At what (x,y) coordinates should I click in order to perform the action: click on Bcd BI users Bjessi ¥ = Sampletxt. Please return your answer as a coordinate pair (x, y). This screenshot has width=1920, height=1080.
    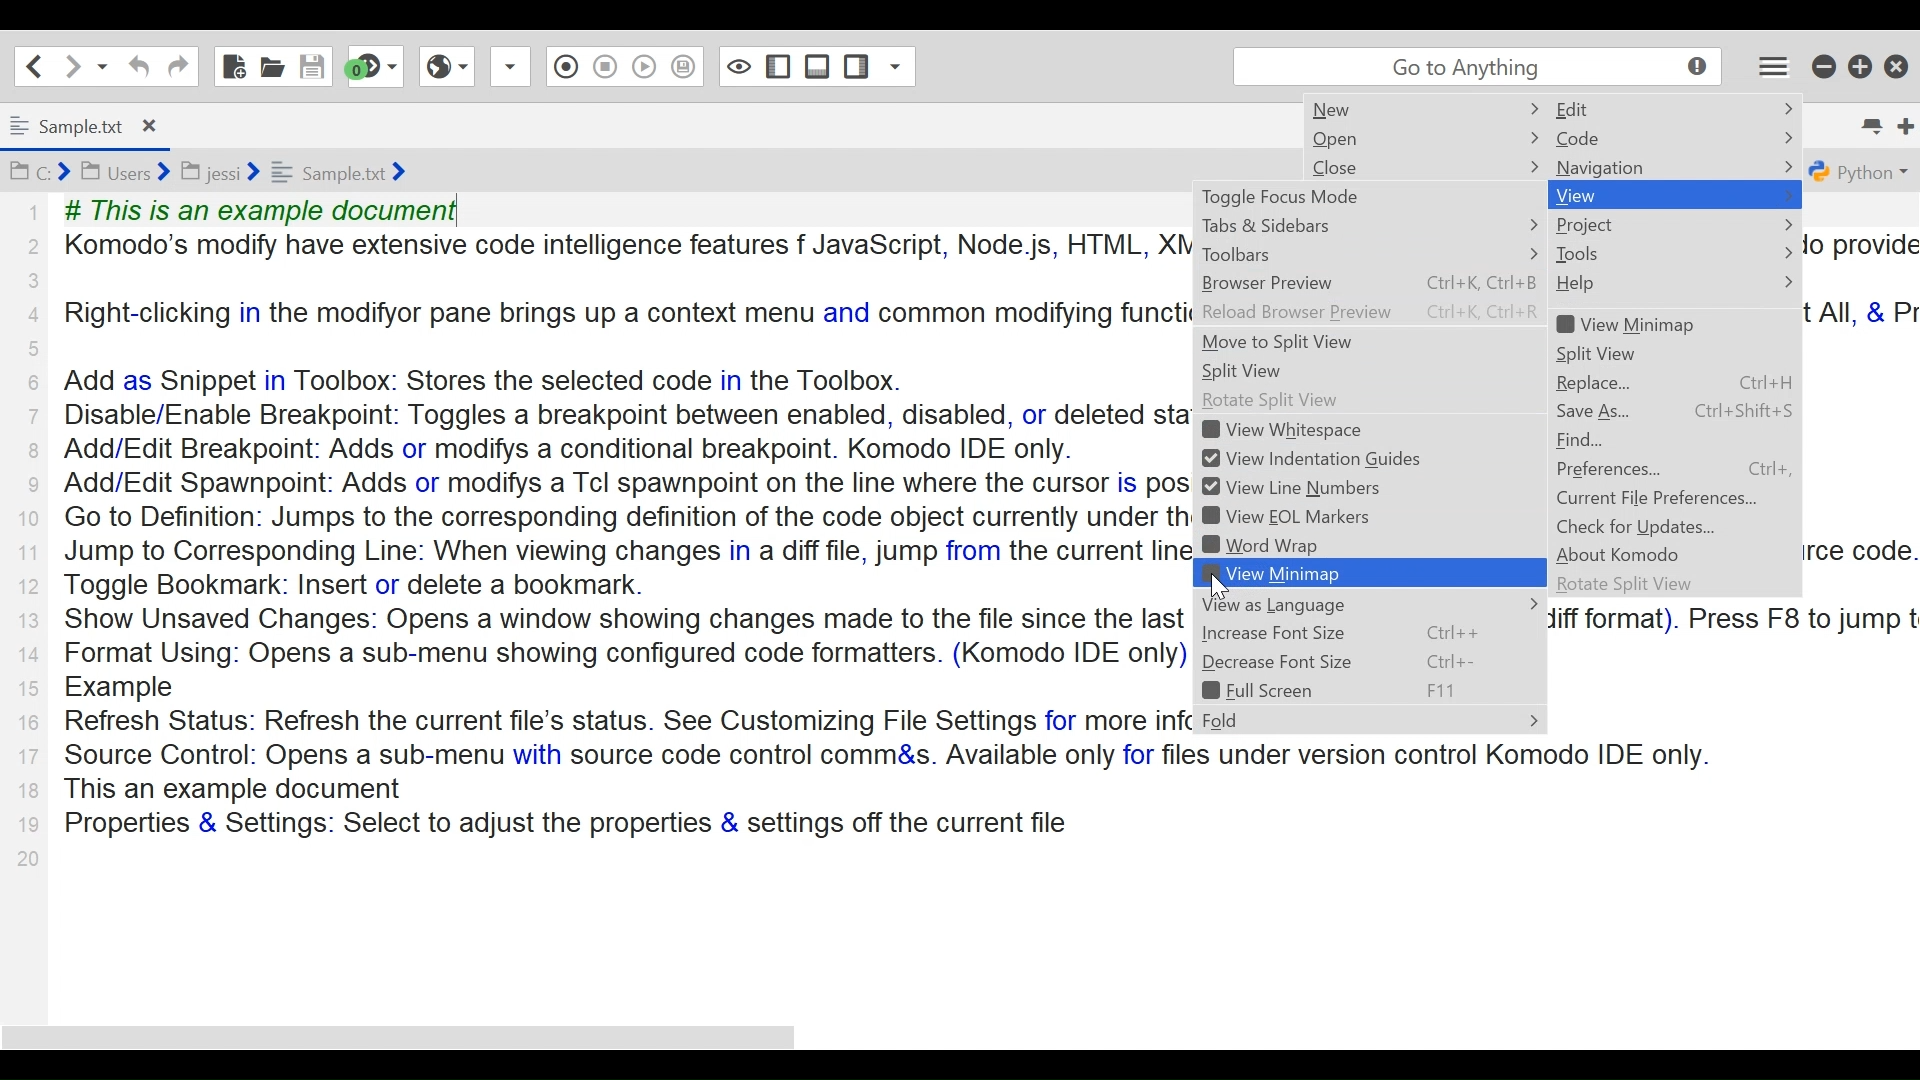
    Looking at the image, I should click on (242, 173).